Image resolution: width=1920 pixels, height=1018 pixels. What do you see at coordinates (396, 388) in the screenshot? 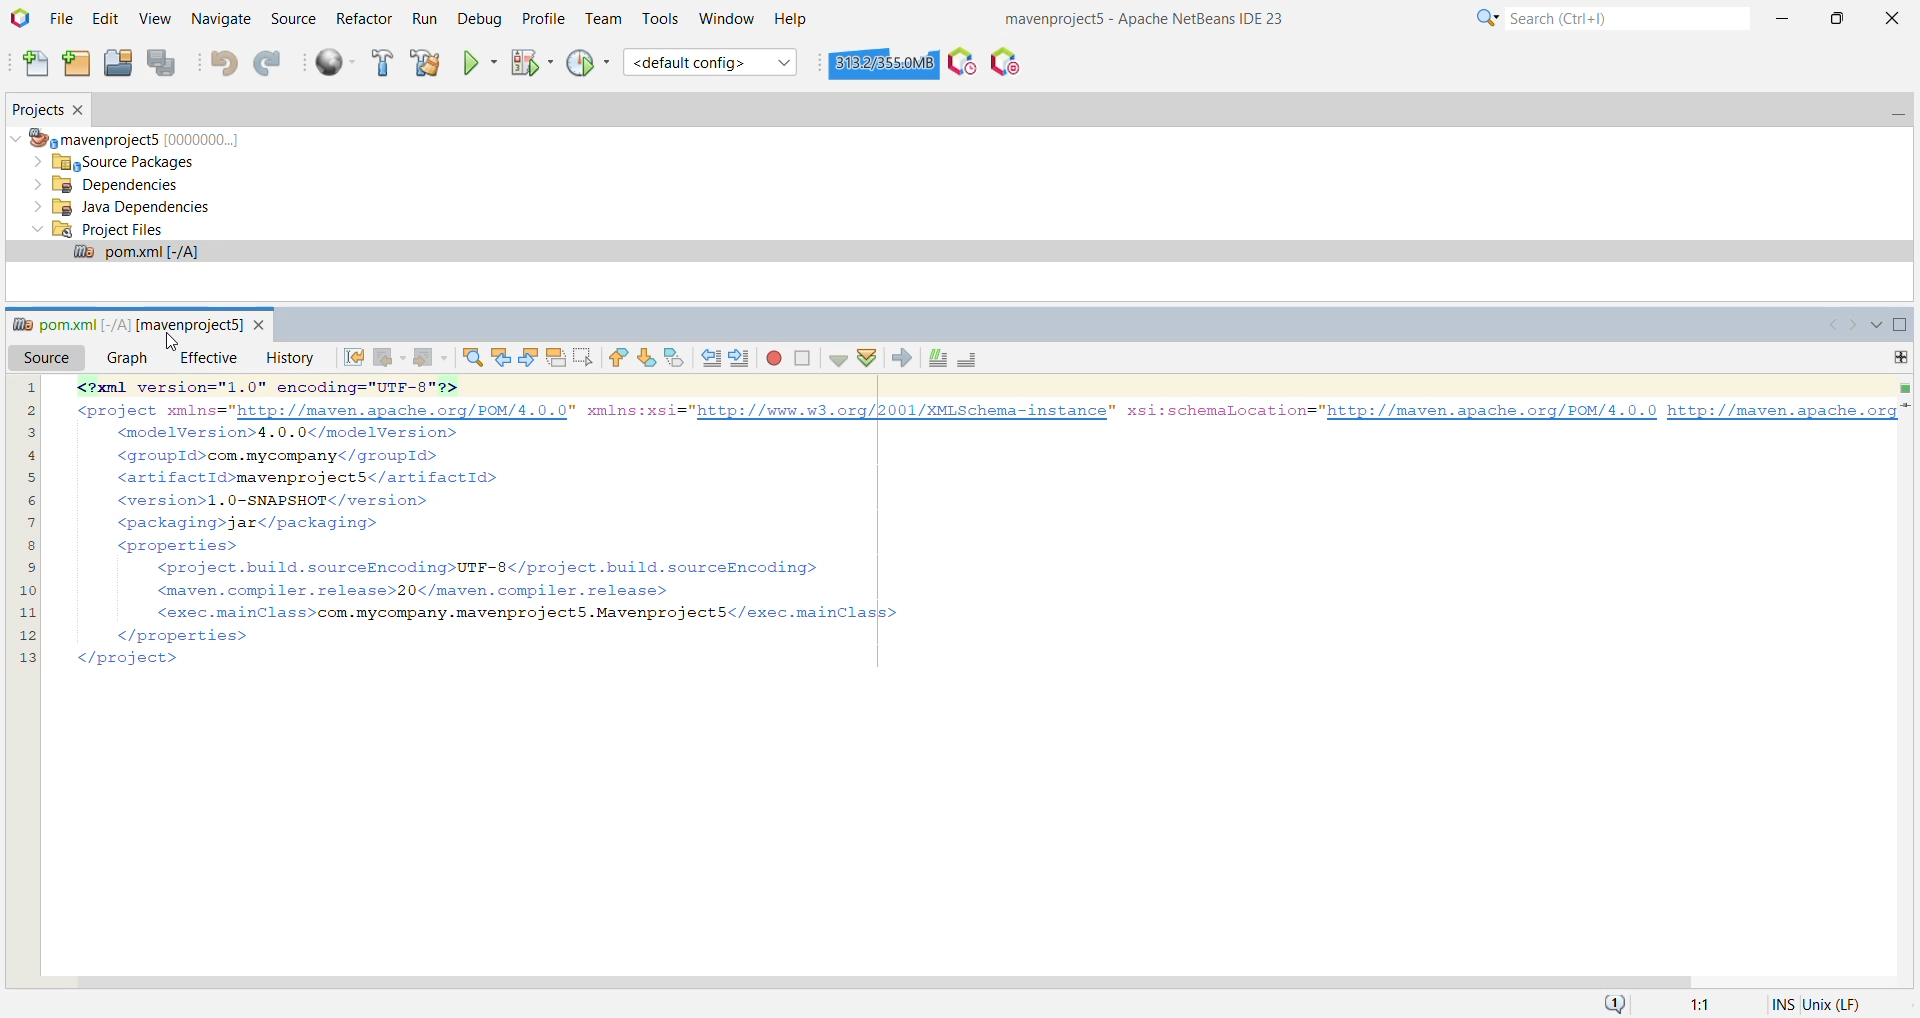
I see `<?xml version="1.0" encoding="UTF-8"?>` at bounding box center [396, 388].